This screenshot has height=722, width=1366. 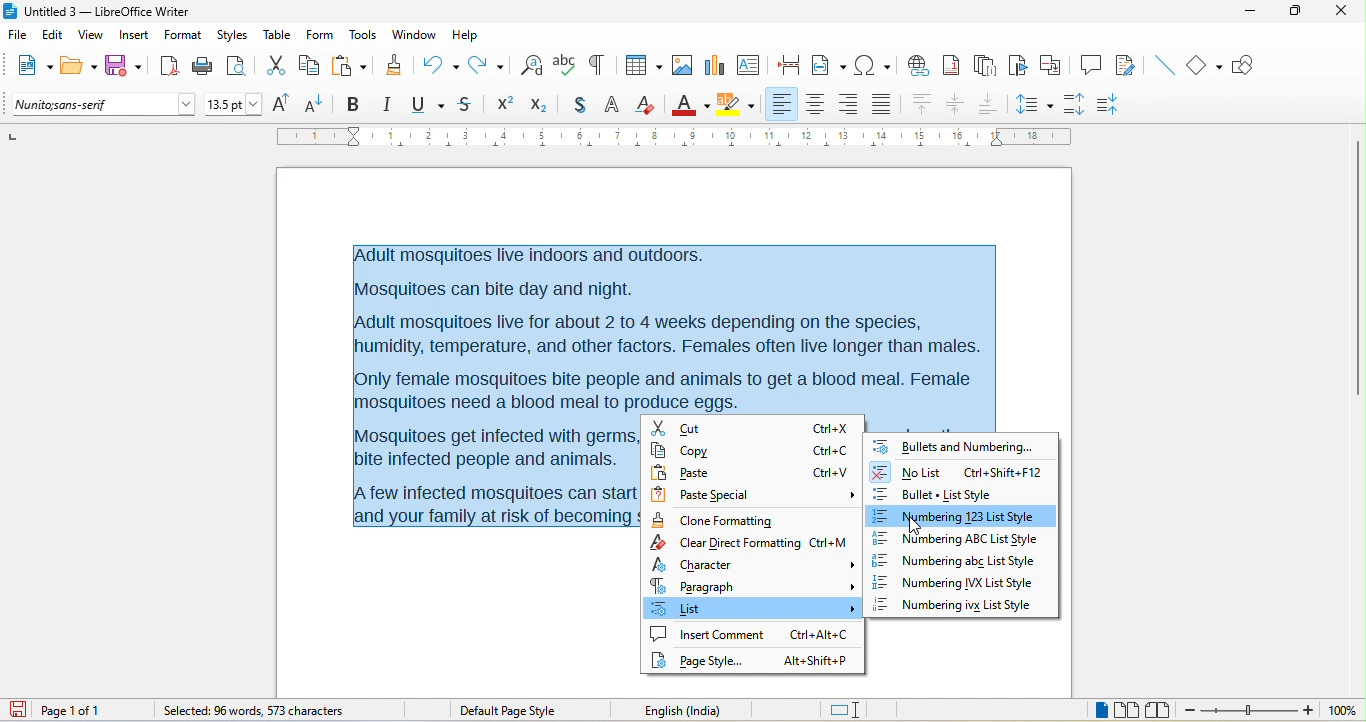 I want to click on image, so click(x=680, y=66).